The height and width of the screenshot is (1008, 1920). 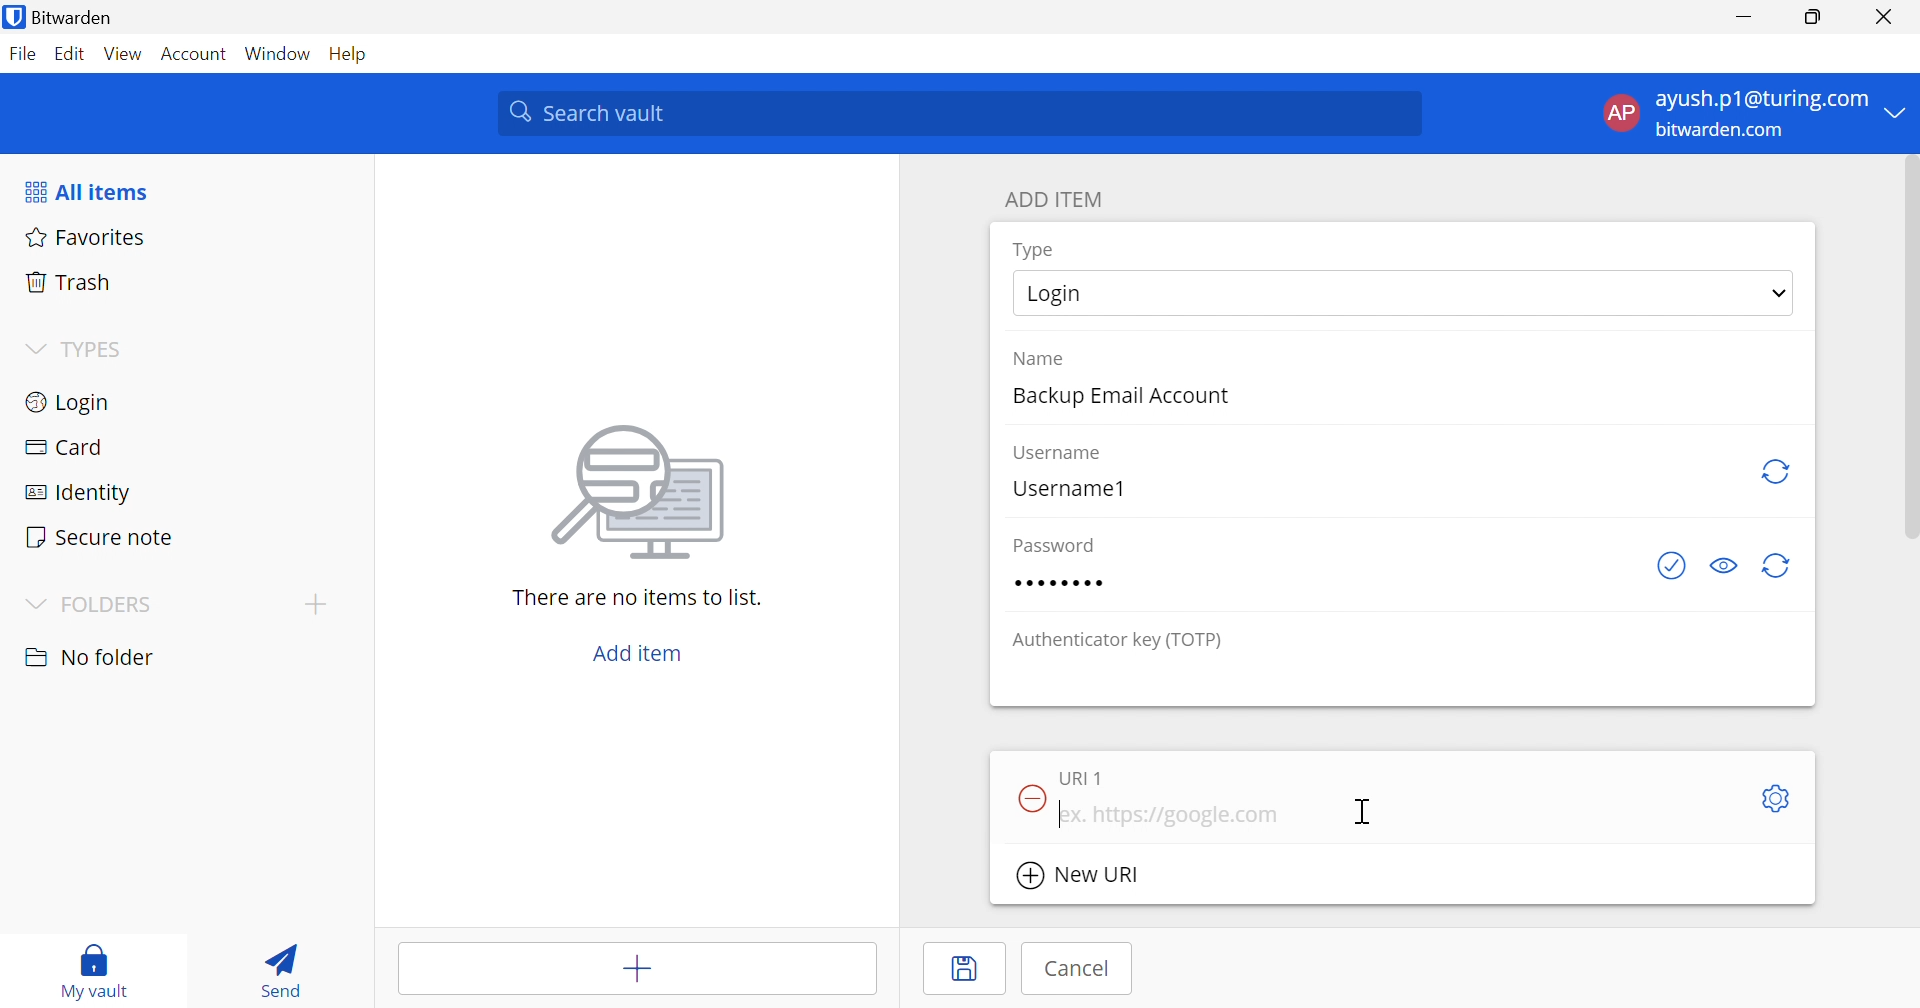 I want to click on Favorites, so click(x=88, y=236).